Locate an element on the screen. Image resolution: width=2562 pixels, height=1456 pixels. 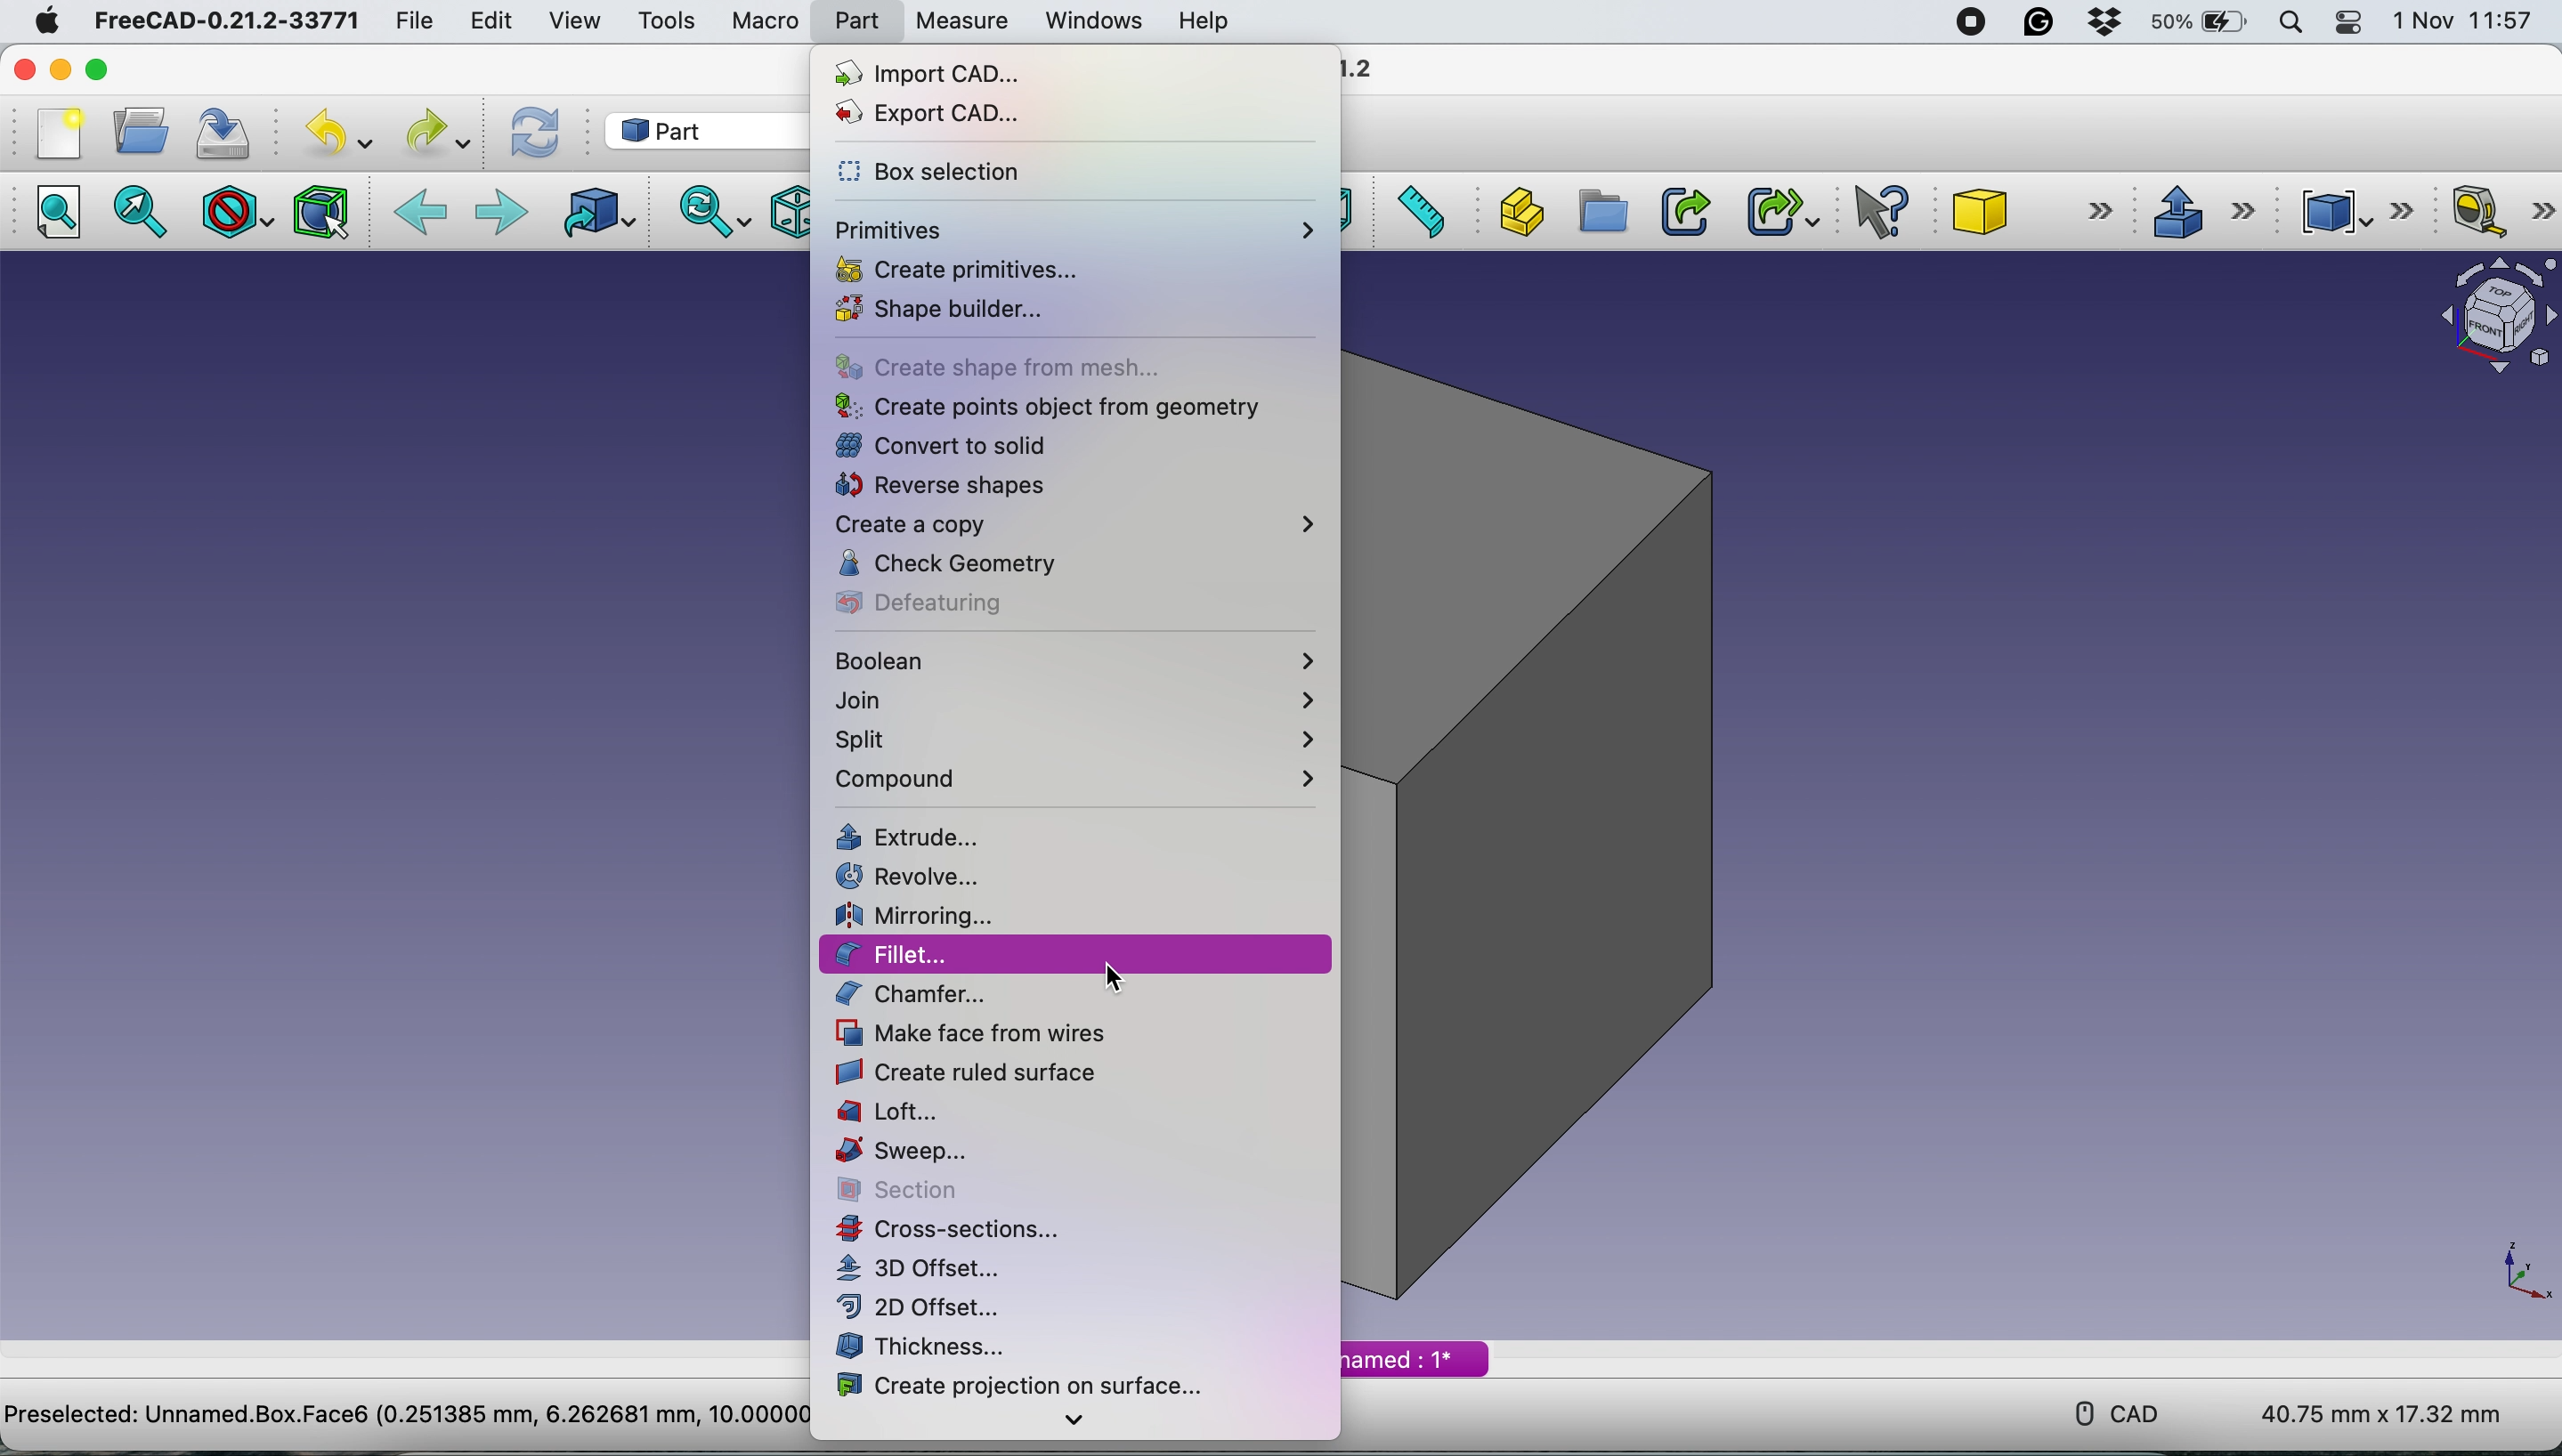
cursor is located at coordinates (1110, 977).